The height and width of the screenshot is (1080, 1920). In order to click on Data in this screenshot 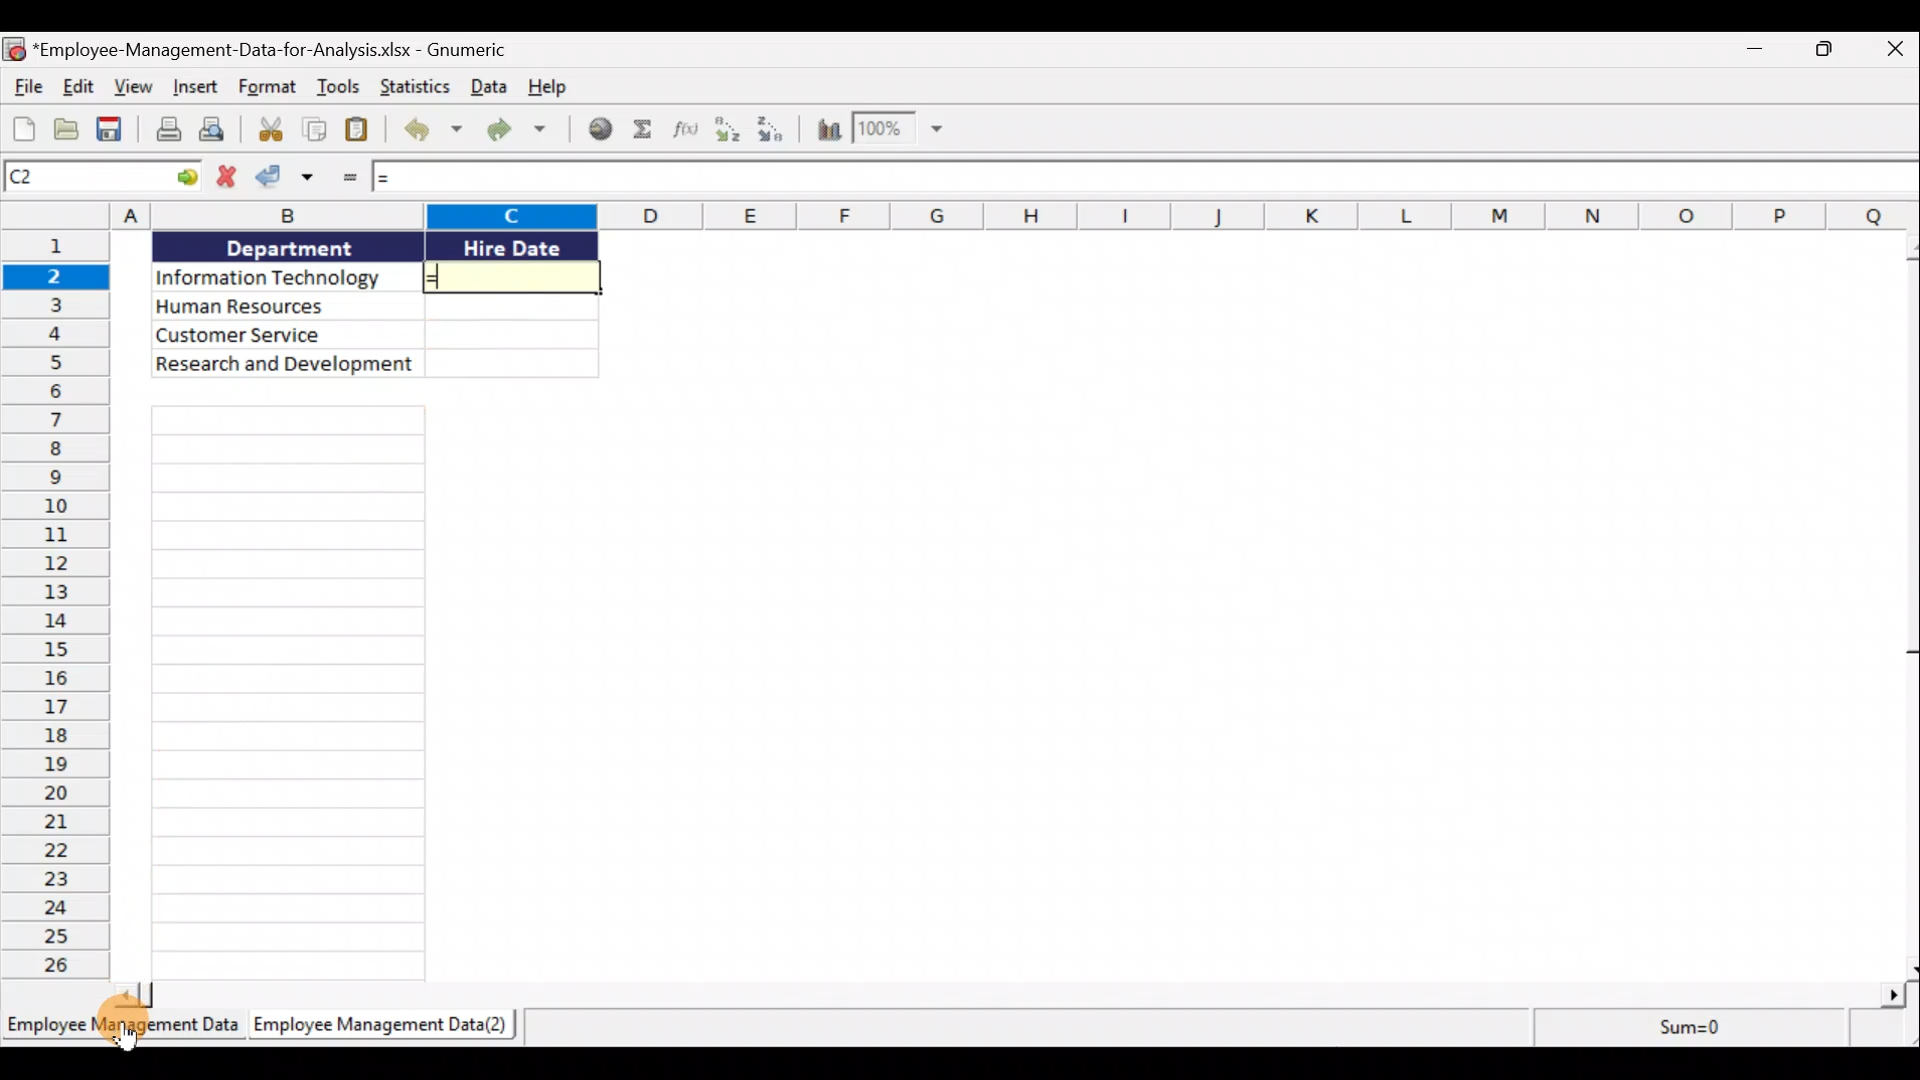, I will do `click(487, 90)`.